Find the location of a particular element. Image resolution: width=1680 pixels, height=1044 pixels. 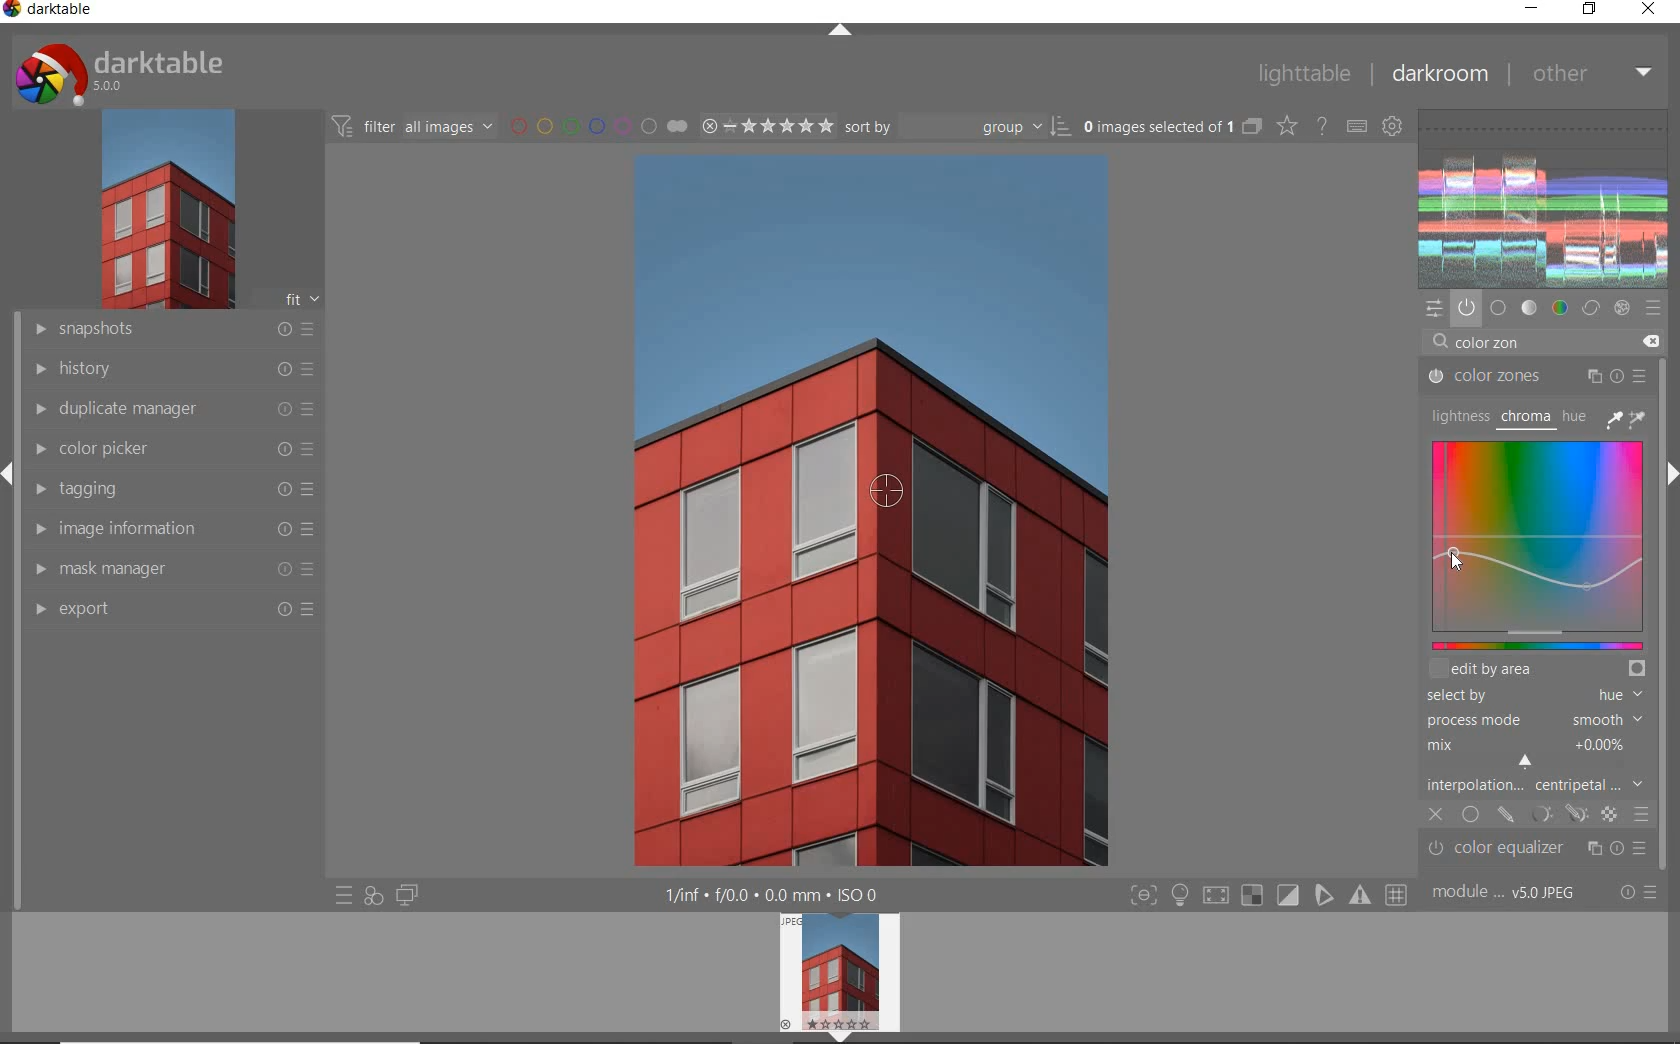

DELETE is located at coordinates (1650, 340).